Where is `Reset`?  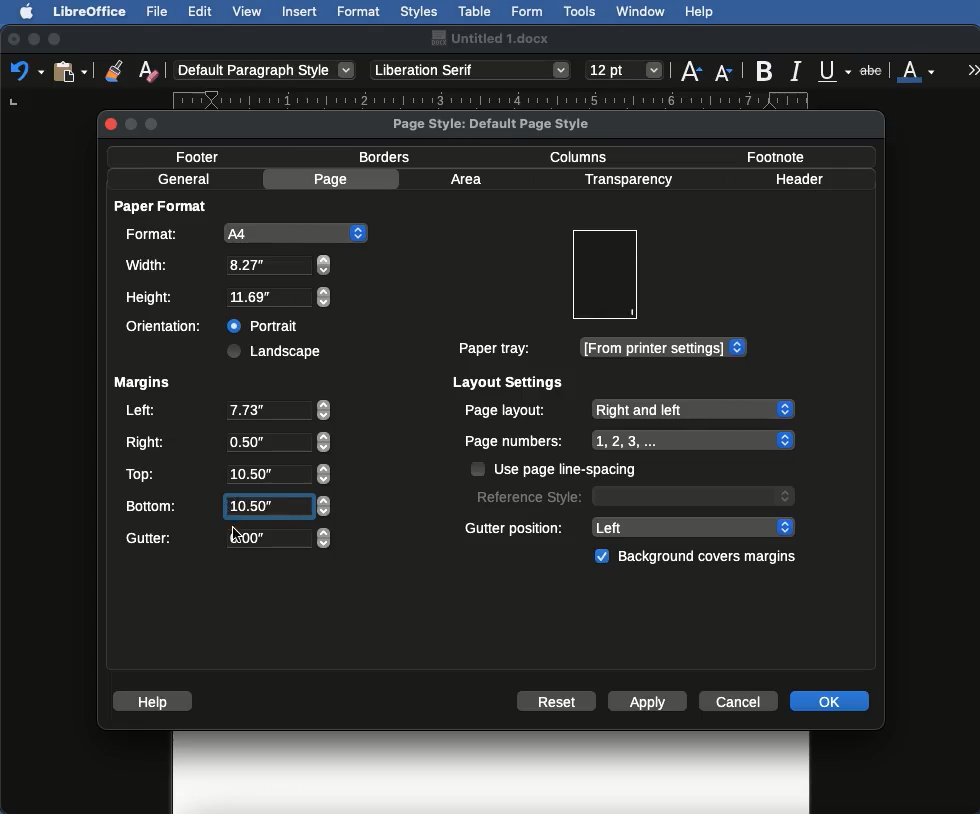
Reset is located at coordinates (557, 703).